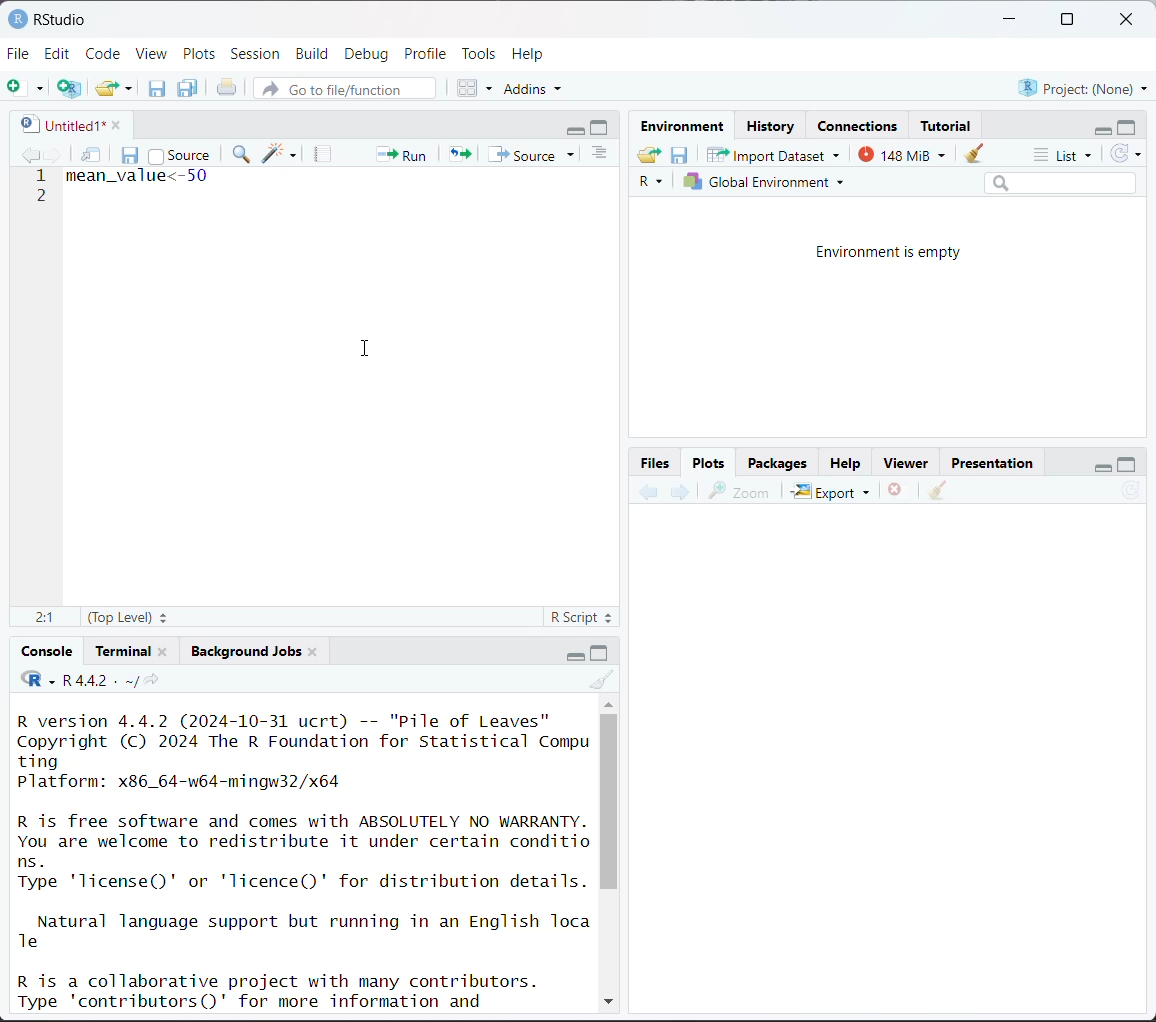  I want to click on Packages, so click(777, 462).